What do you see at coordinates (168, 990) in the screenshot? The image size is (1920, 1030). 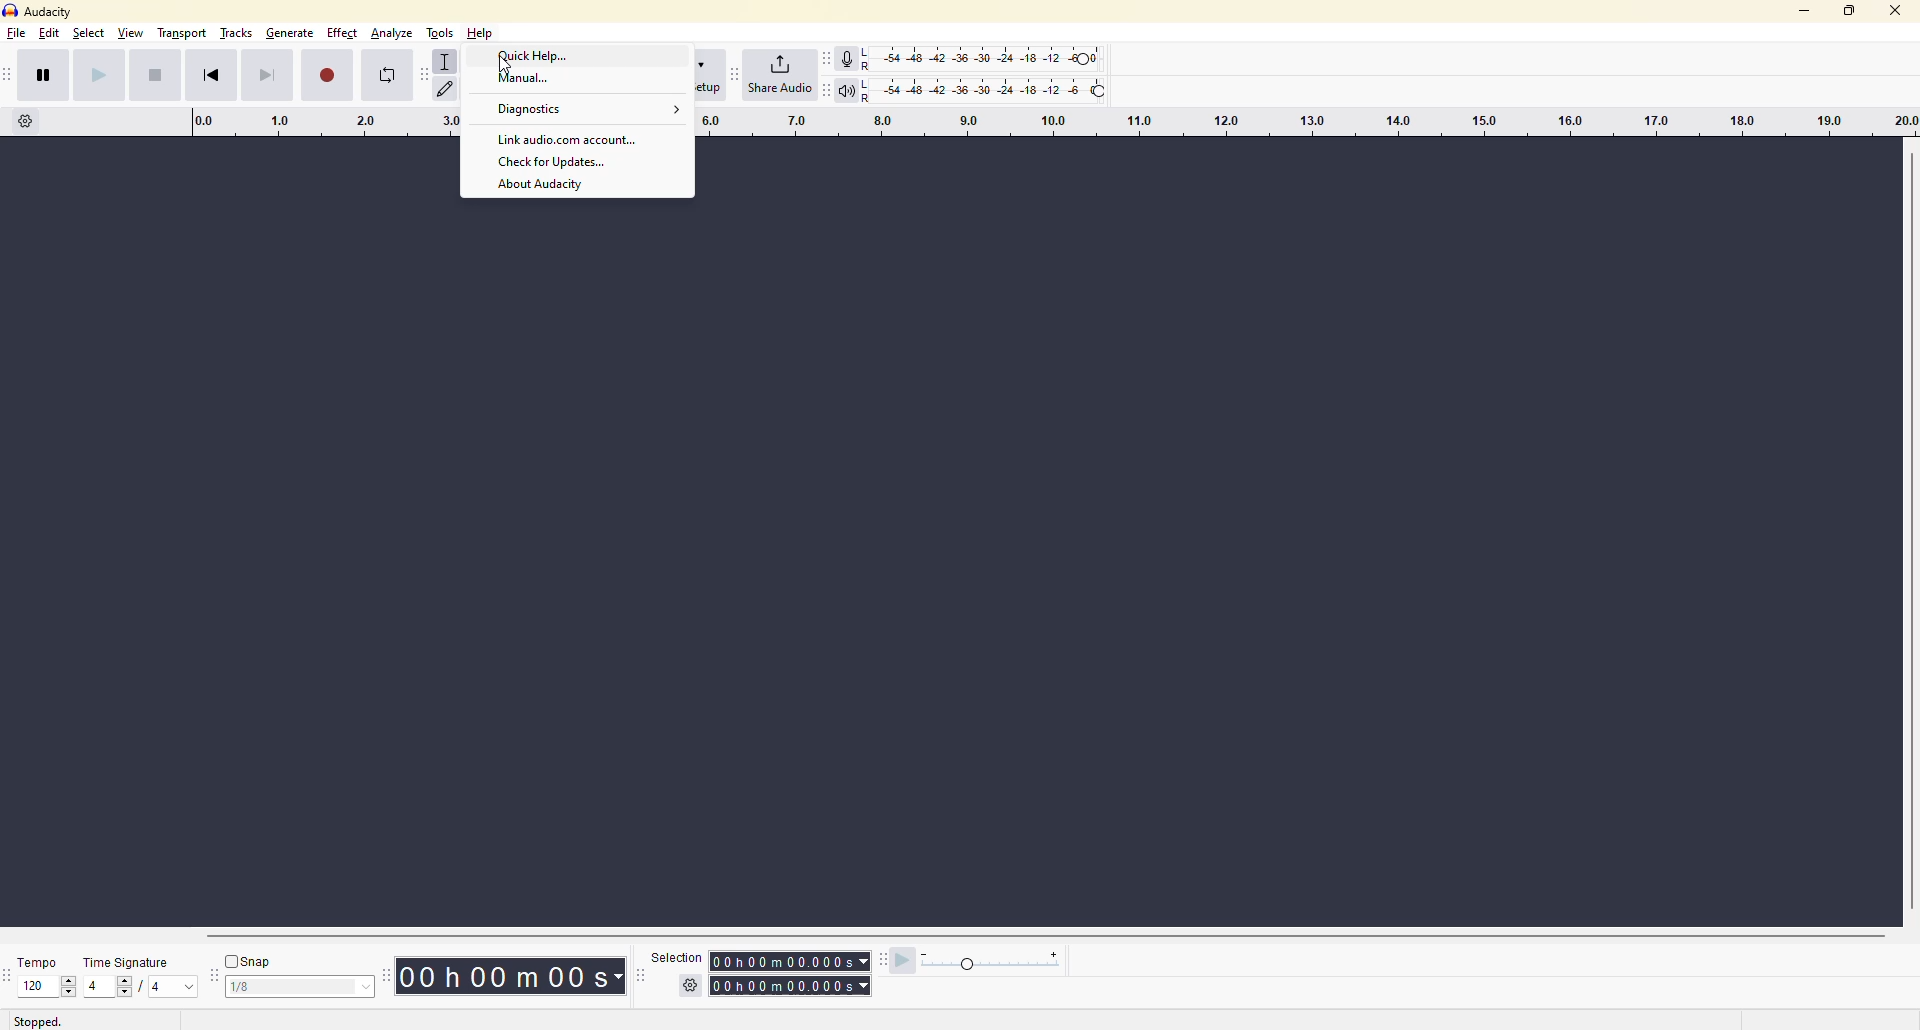 I see `value` at bounding box center [168, 990].